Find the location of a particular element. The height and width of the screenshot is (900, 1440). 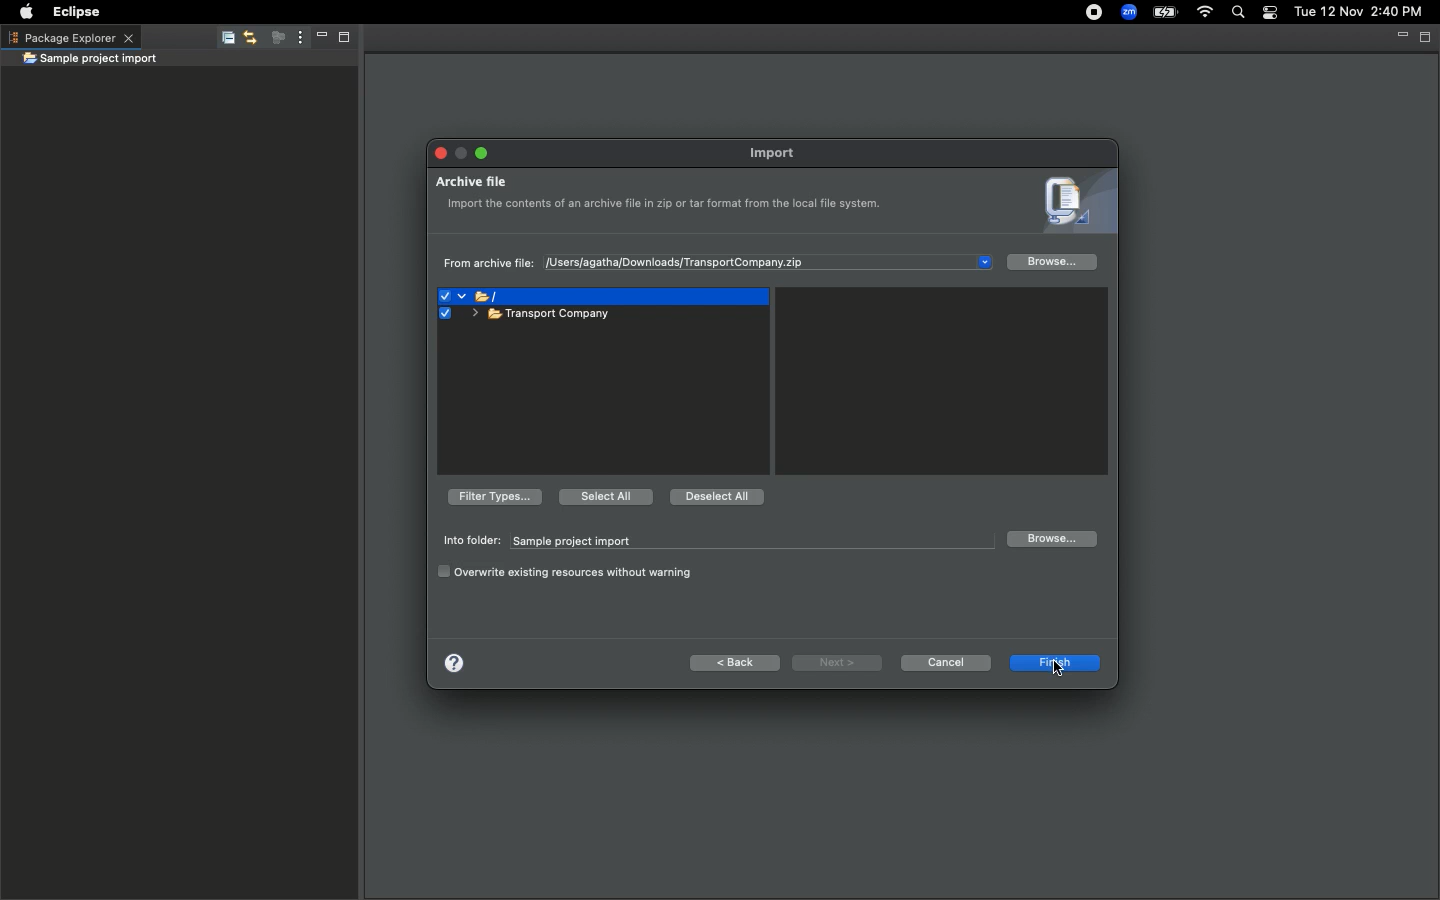

Cursor is located at coordinates (1061, 671).